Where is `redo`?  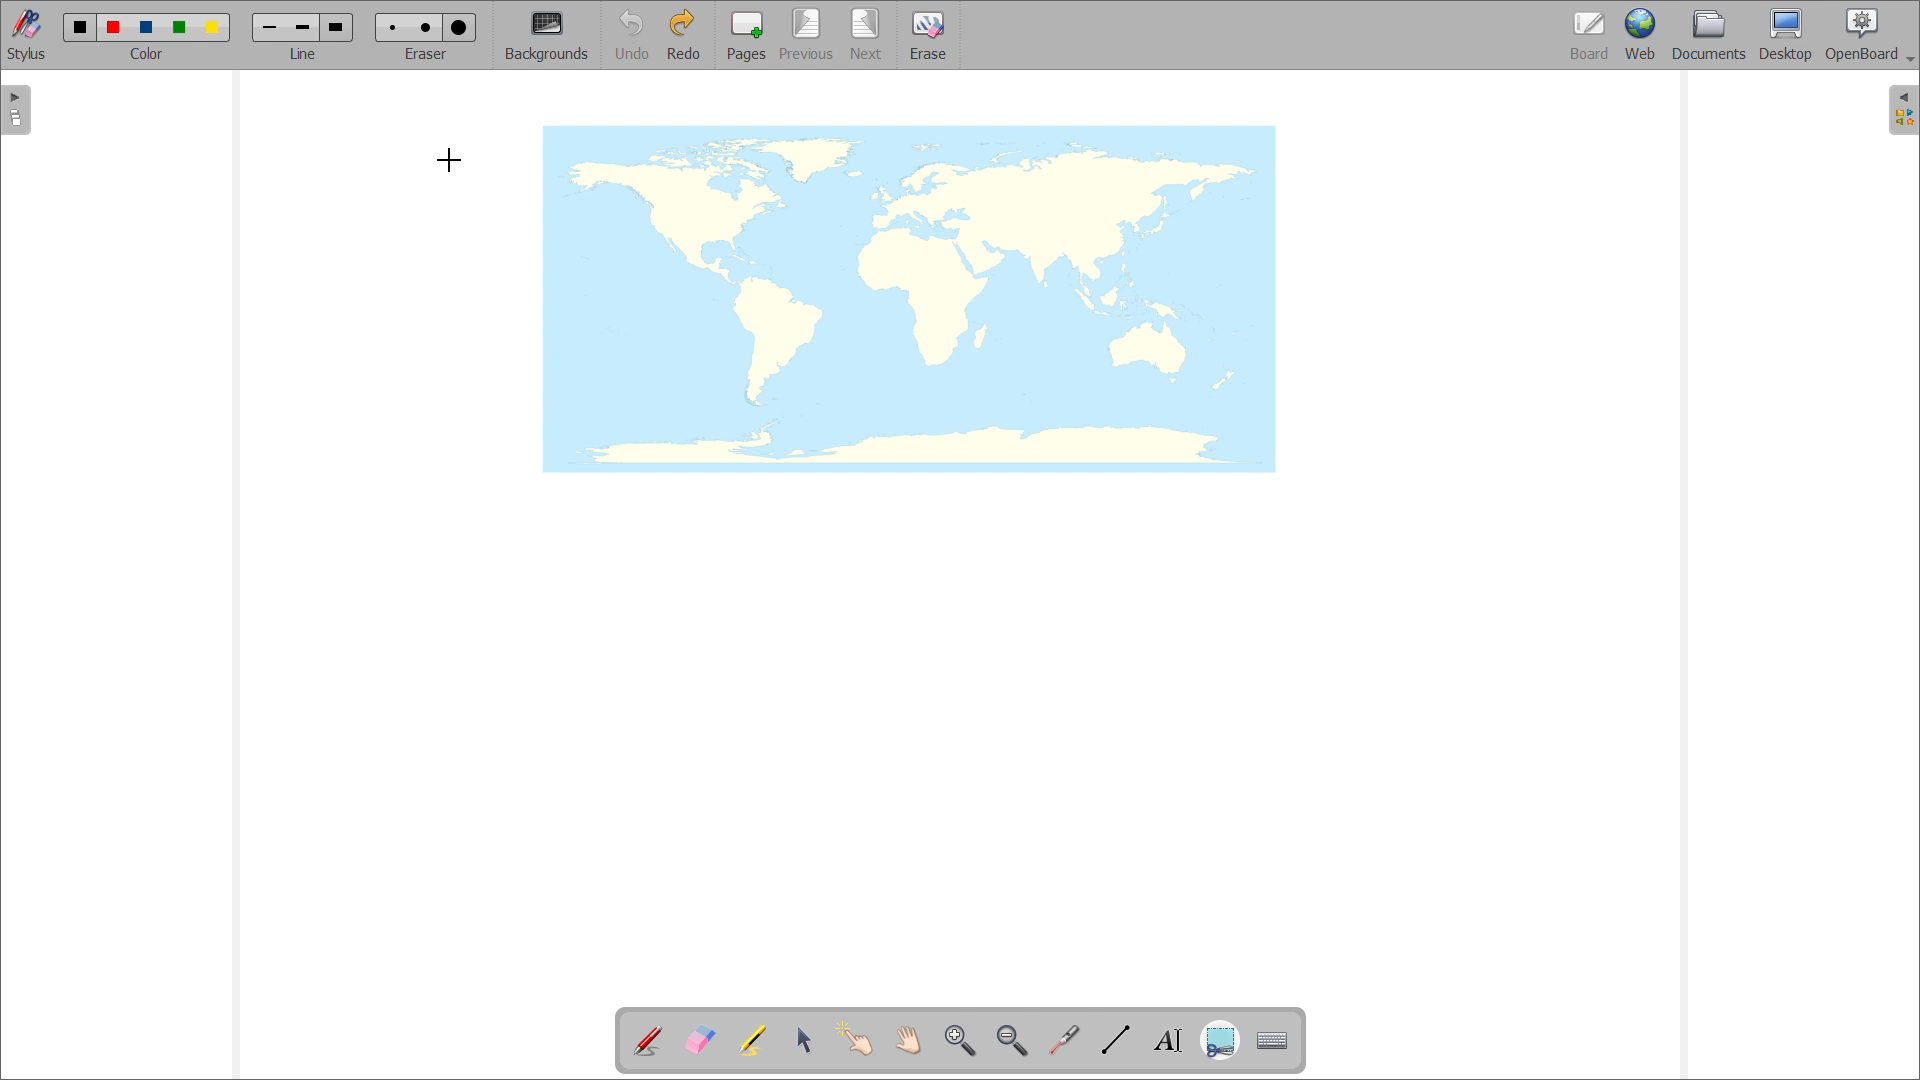 redo is located at coordinates (683, 34).